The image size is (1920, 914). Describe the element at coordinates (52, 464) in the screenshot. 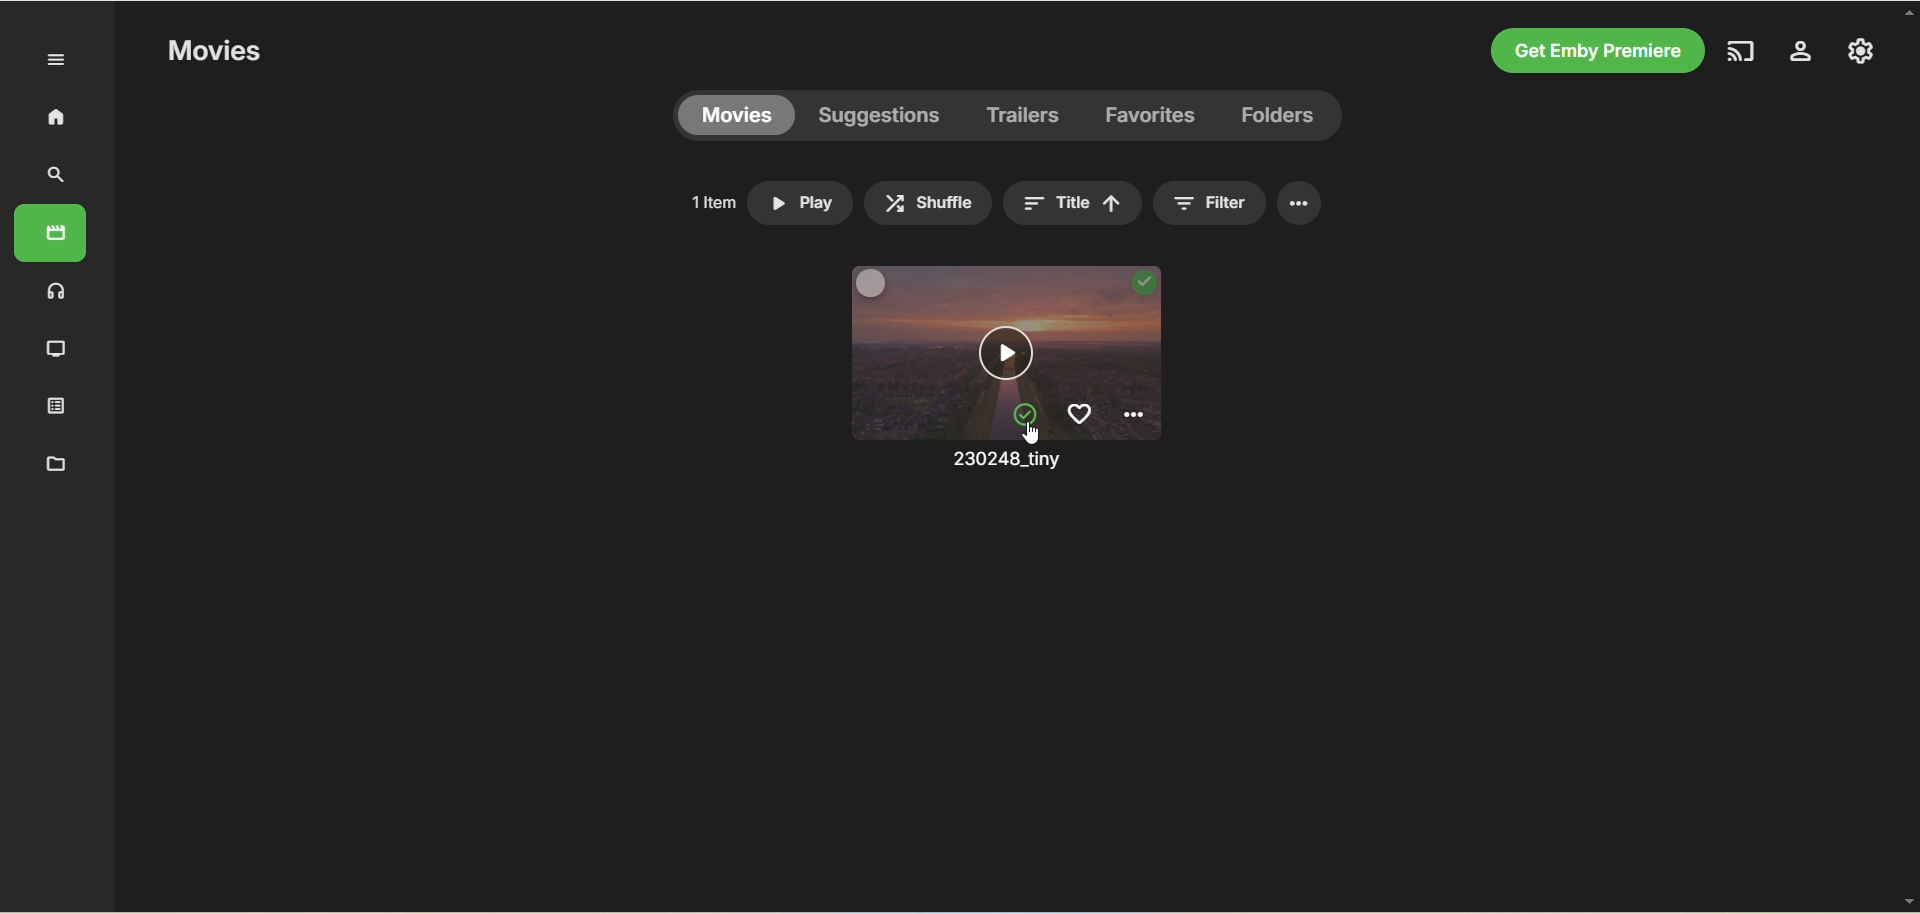

I see `metadata manager` at that location.